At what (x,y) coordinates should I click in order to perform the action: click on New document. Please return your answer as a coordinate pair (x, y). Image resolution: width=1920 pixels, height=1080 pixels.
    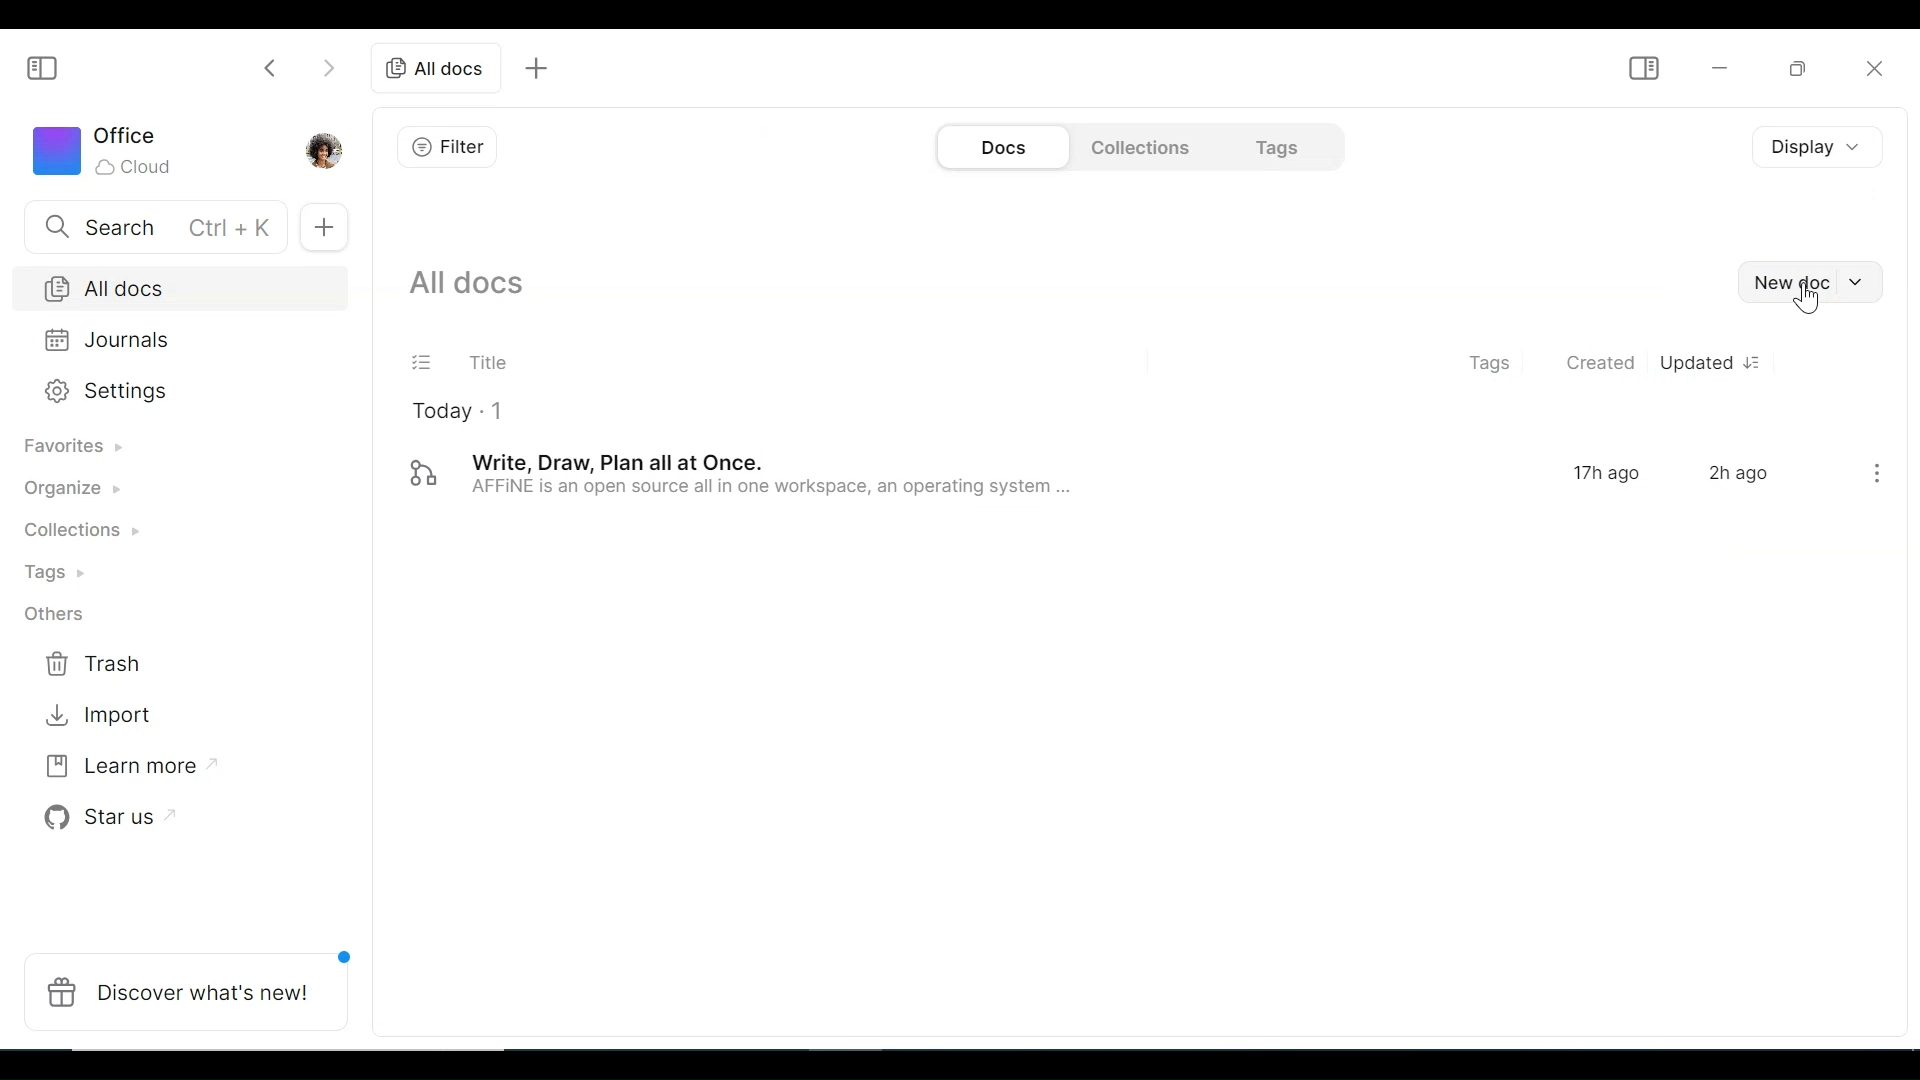
    Looking at the image, I should click on (1810, 282).